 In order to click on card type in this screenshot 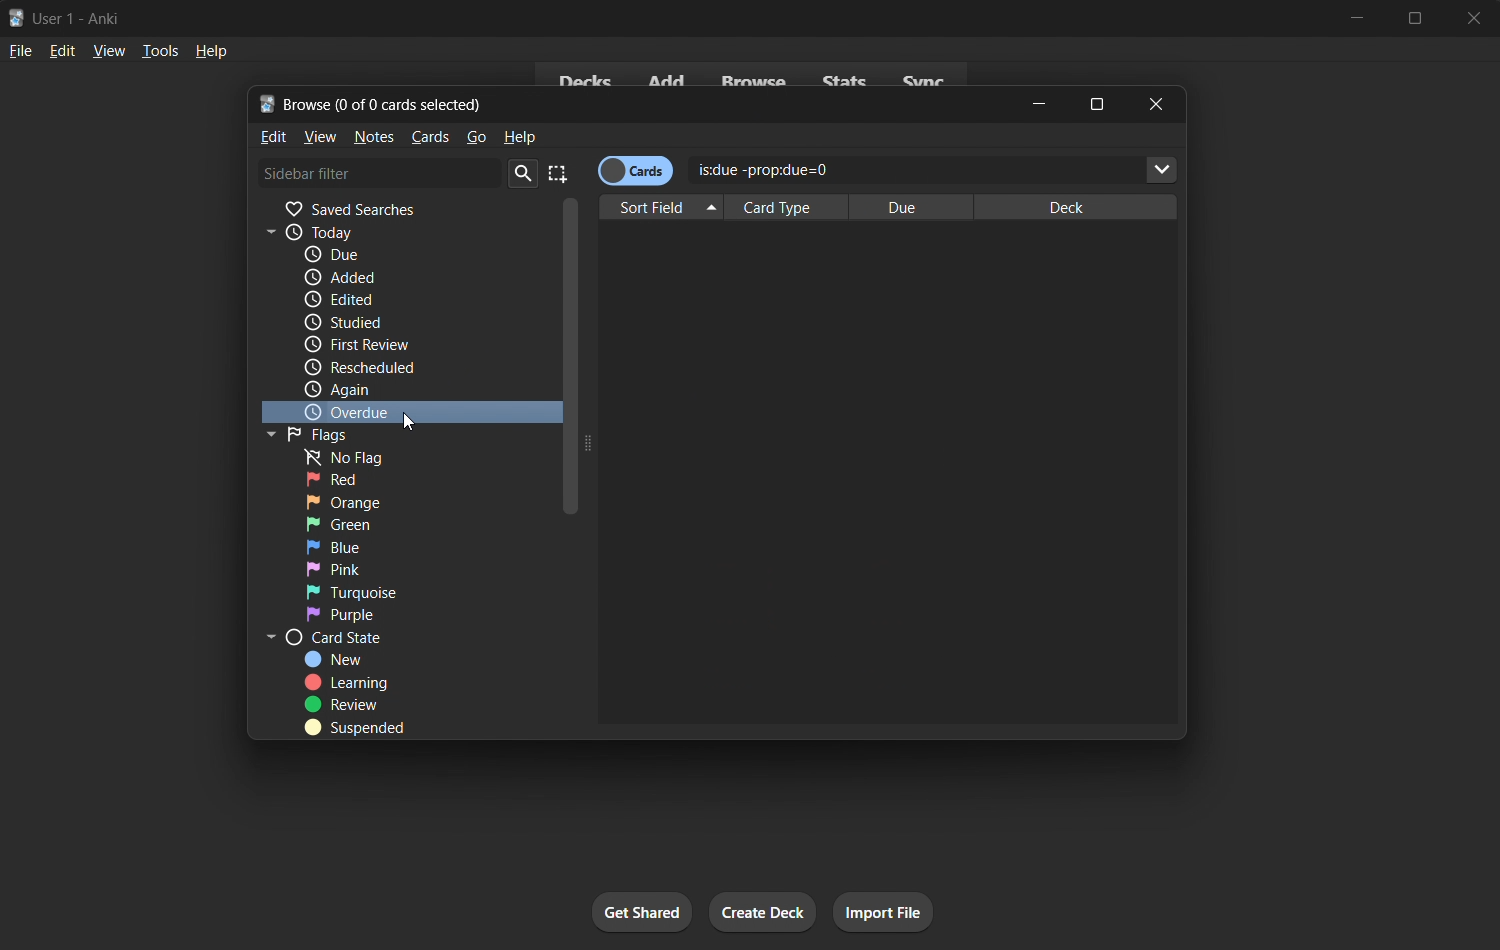, I will do `click(780, 208)`.